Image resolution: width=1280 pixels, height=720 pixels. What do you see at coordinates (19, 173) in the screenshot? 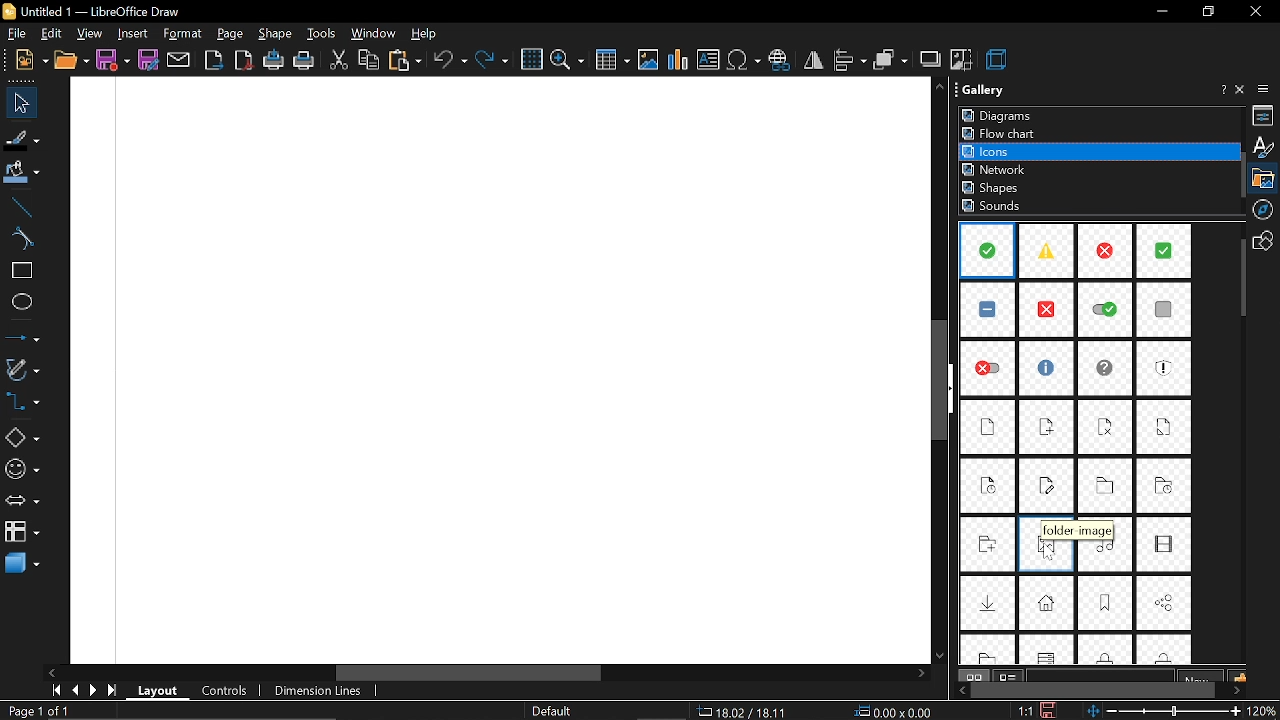
I see `fill color` at bounding box center [19, 173].